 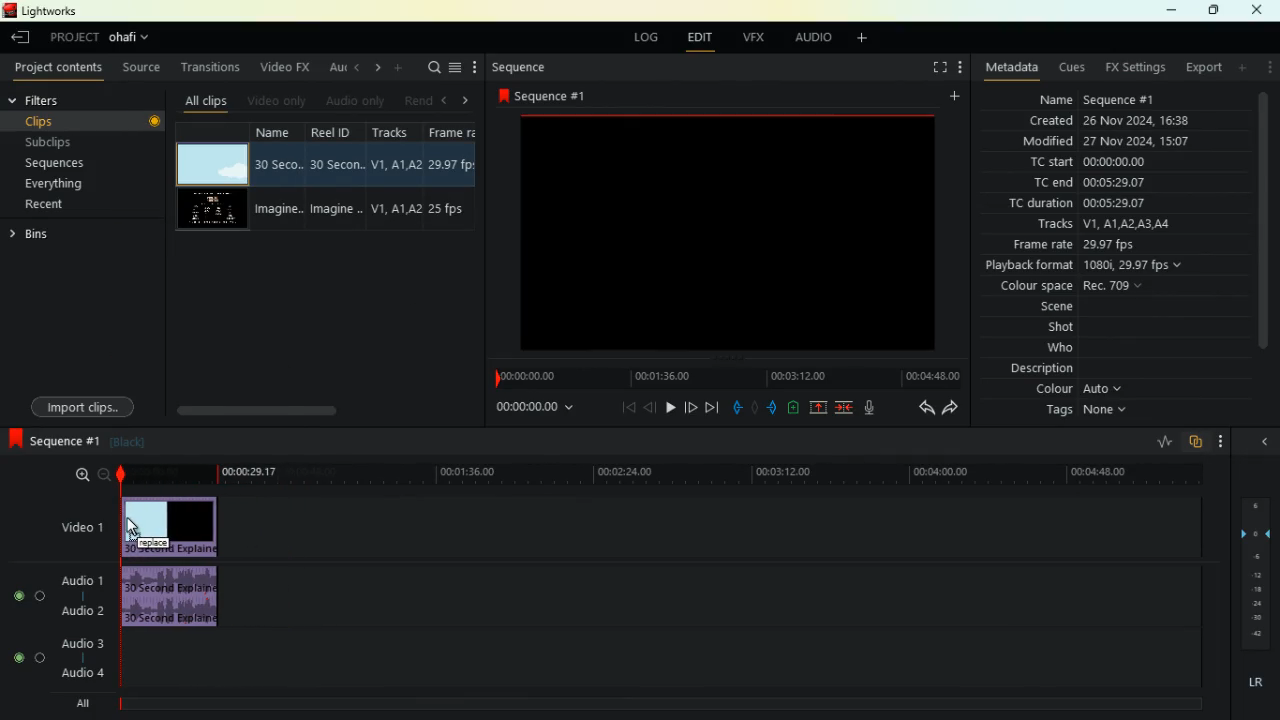 I want to click on reel id, so click(x=338, y=133).